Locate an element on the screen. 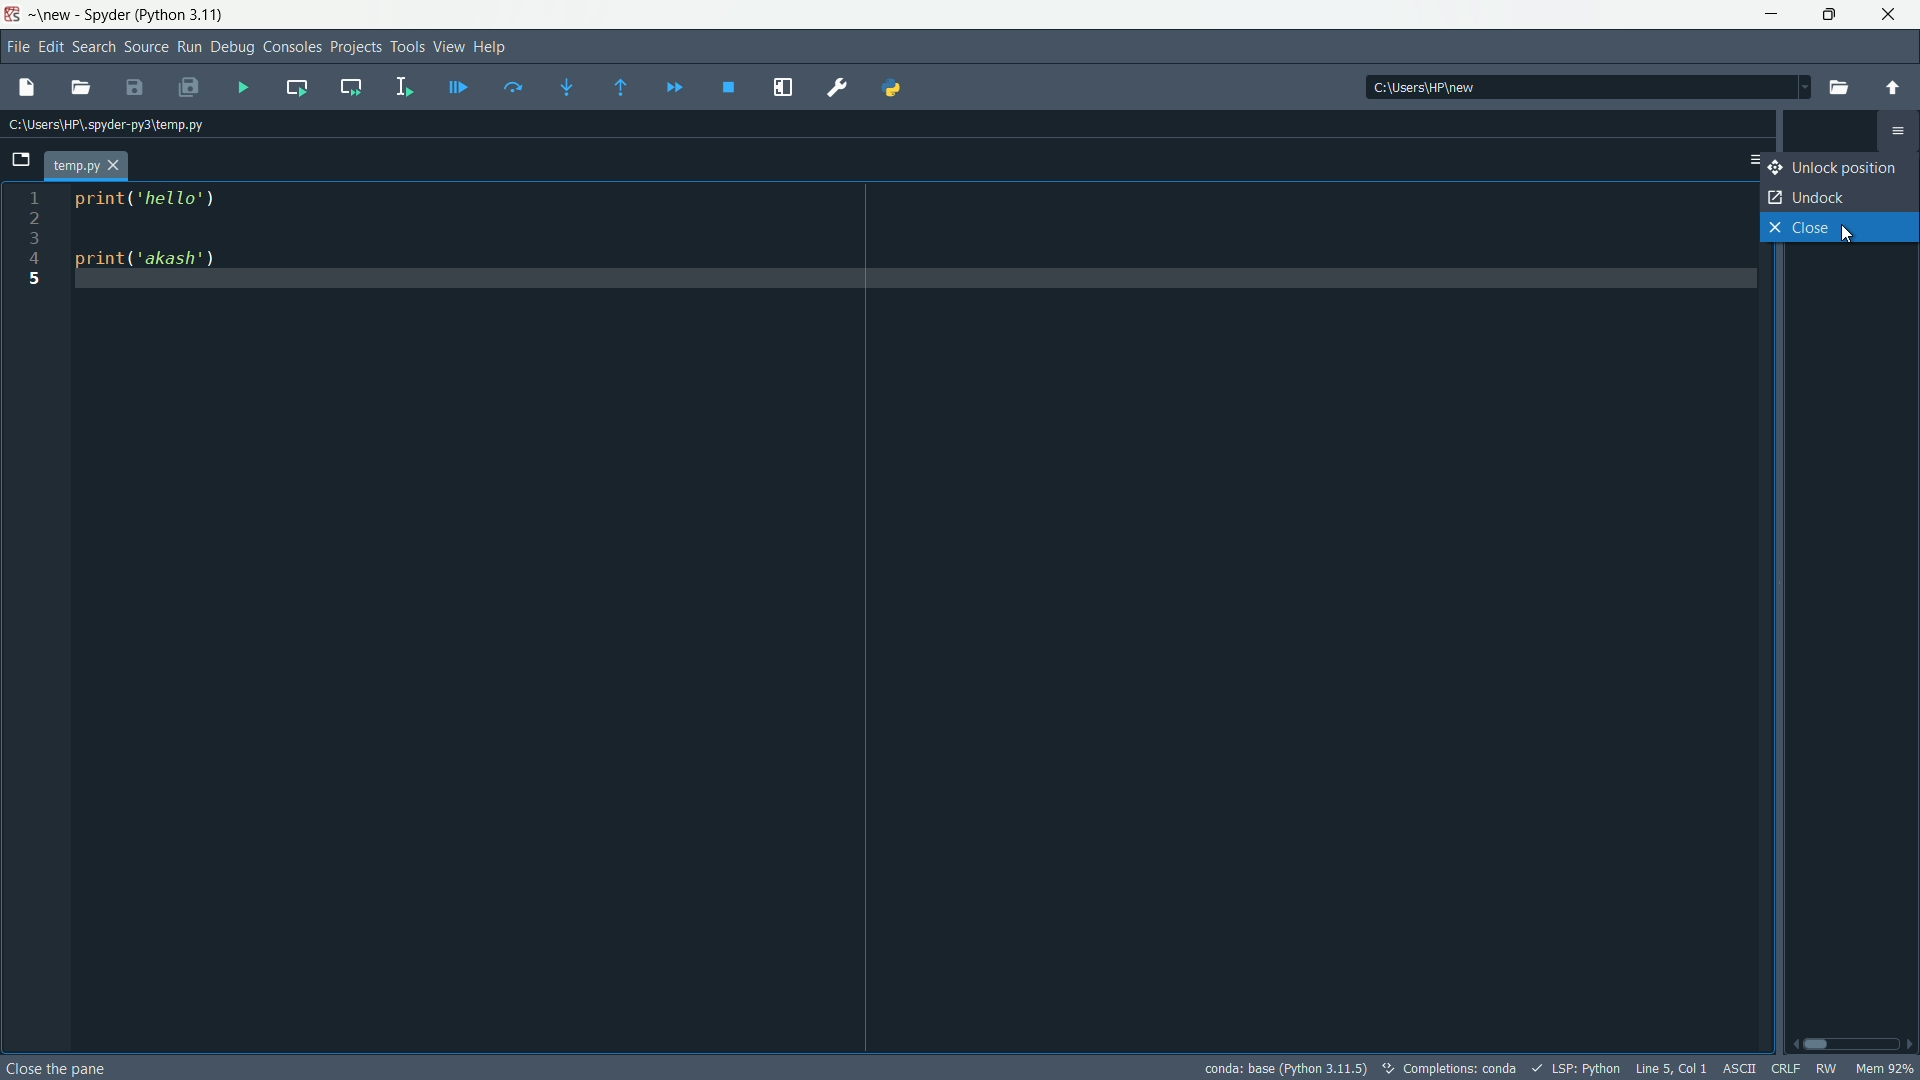  maximize current pain is located at coordinates (780, 86).